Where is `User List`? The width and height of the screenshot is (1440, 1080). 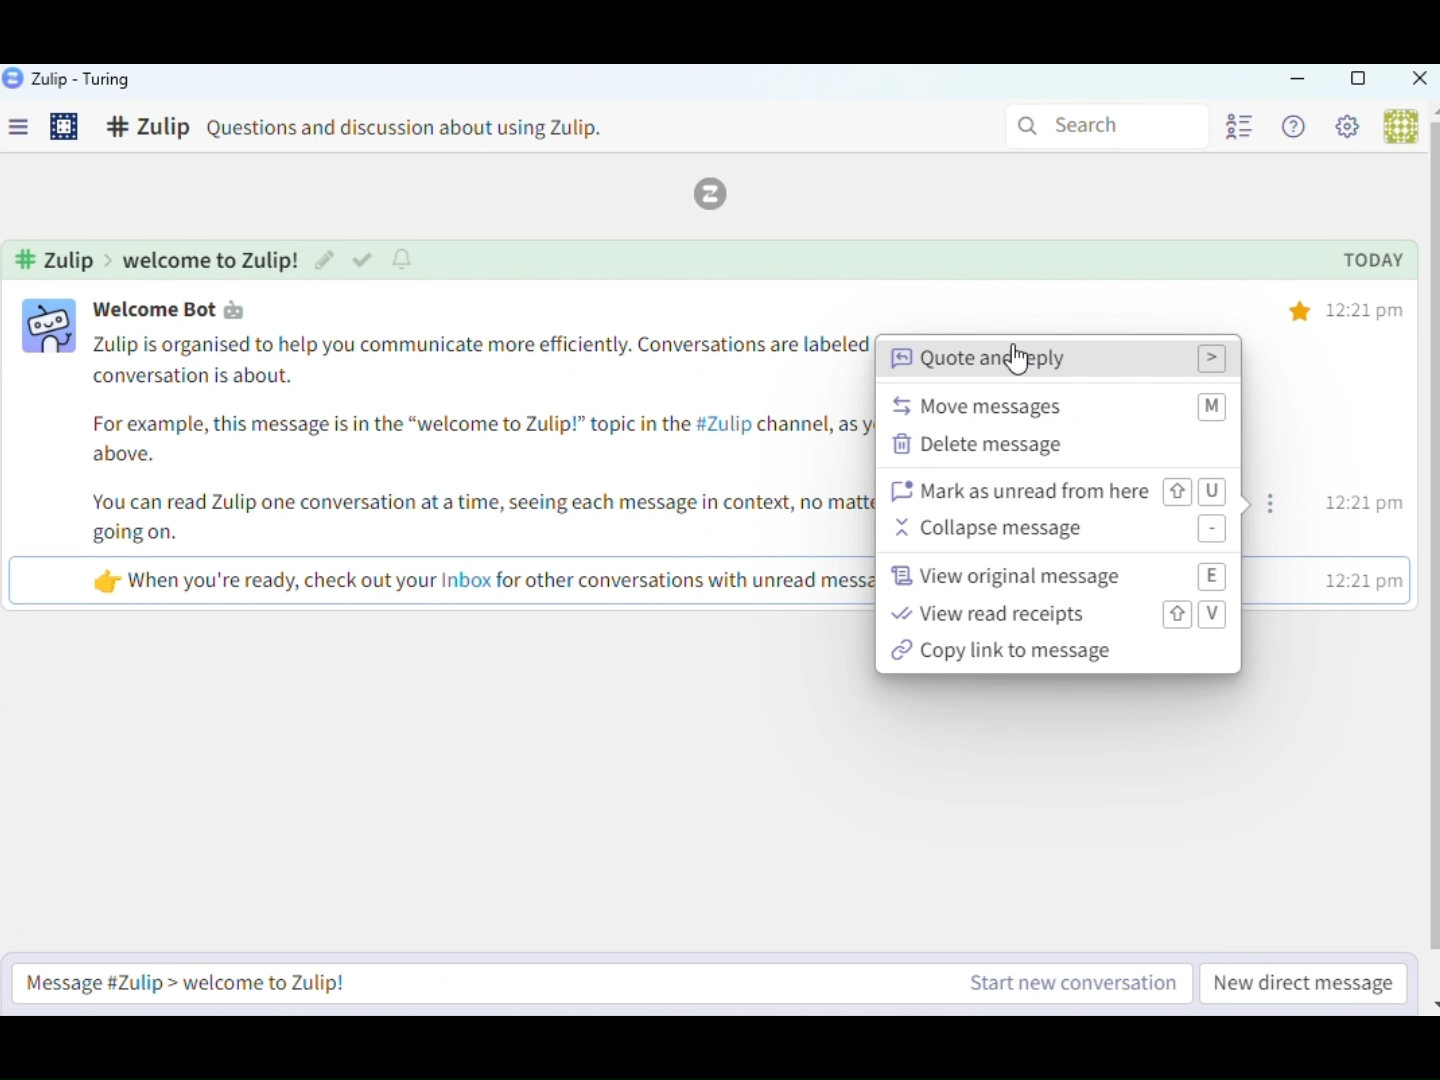
User List is located at coordinates (1237, 125).